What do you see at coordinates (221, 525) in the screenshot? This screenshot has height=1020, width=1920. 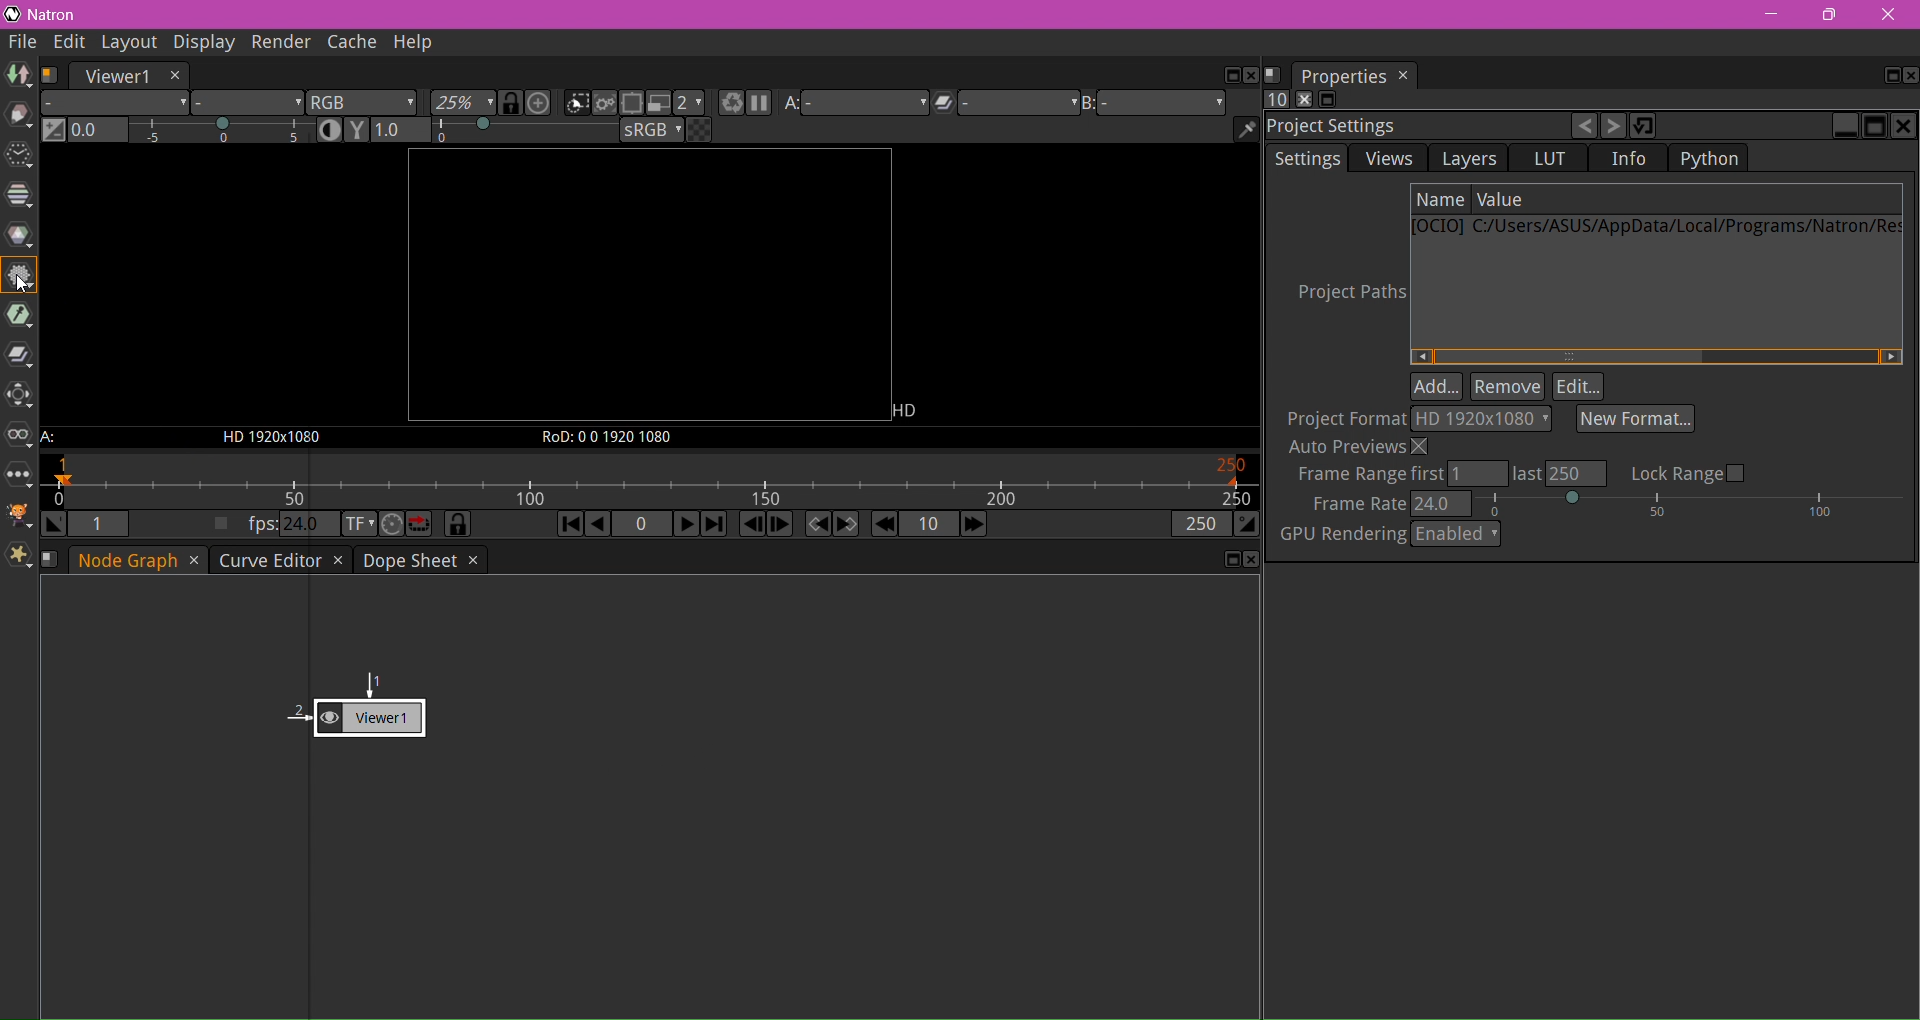 I see `When unchecked, the playback frame rte is automaticaly set from the Viewer A input` at bounding box center [221, 525].